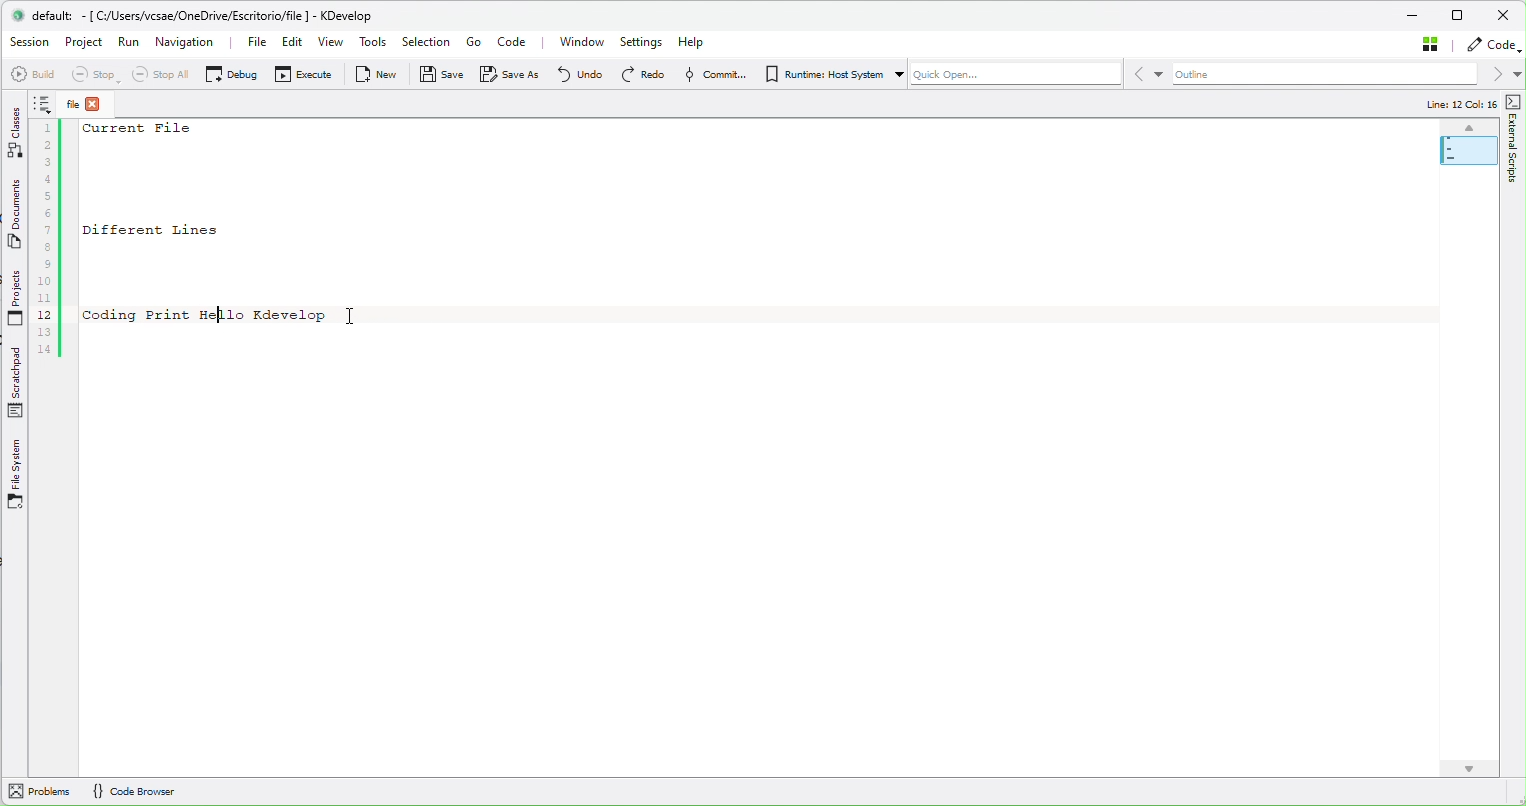 The height and width of the screenshot is (806, 1526). What do you see at coordinates (435, 73) in the screenshot?
I see `Save` at bounding box center [435, 73].